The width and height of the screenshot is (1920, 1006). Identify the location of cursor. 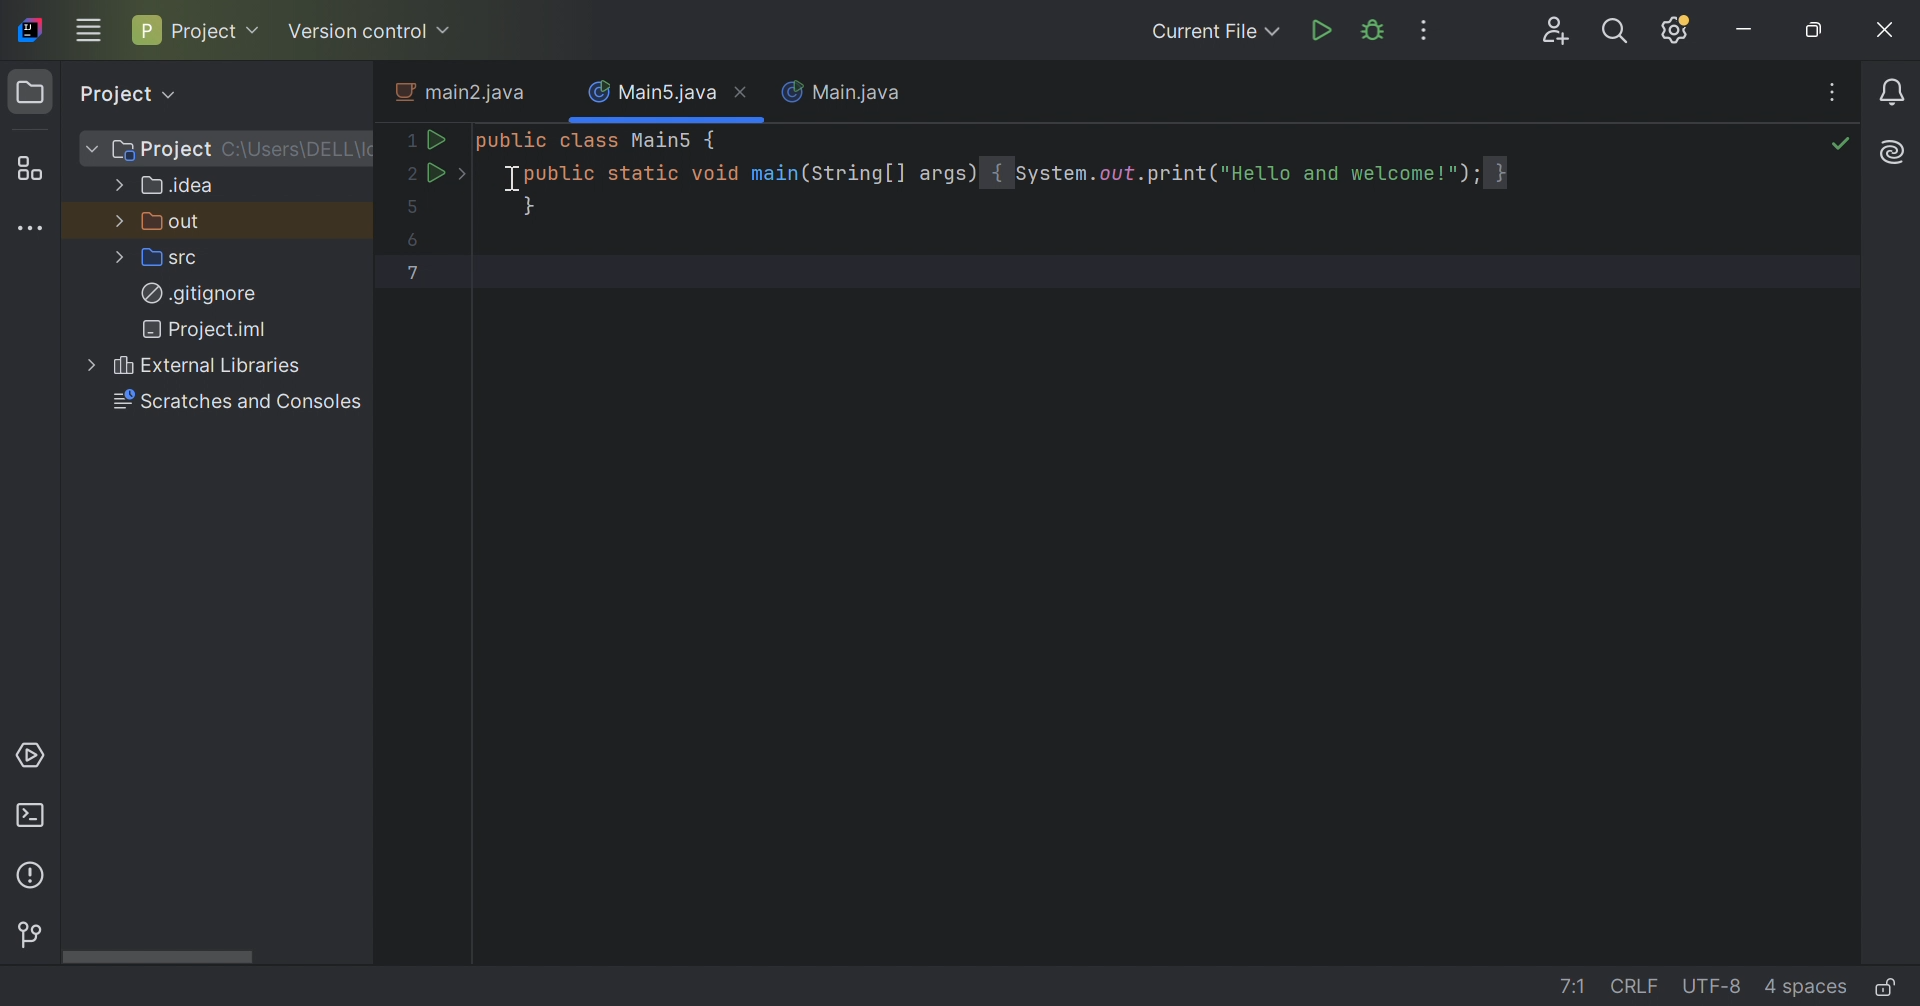
(513, 180).